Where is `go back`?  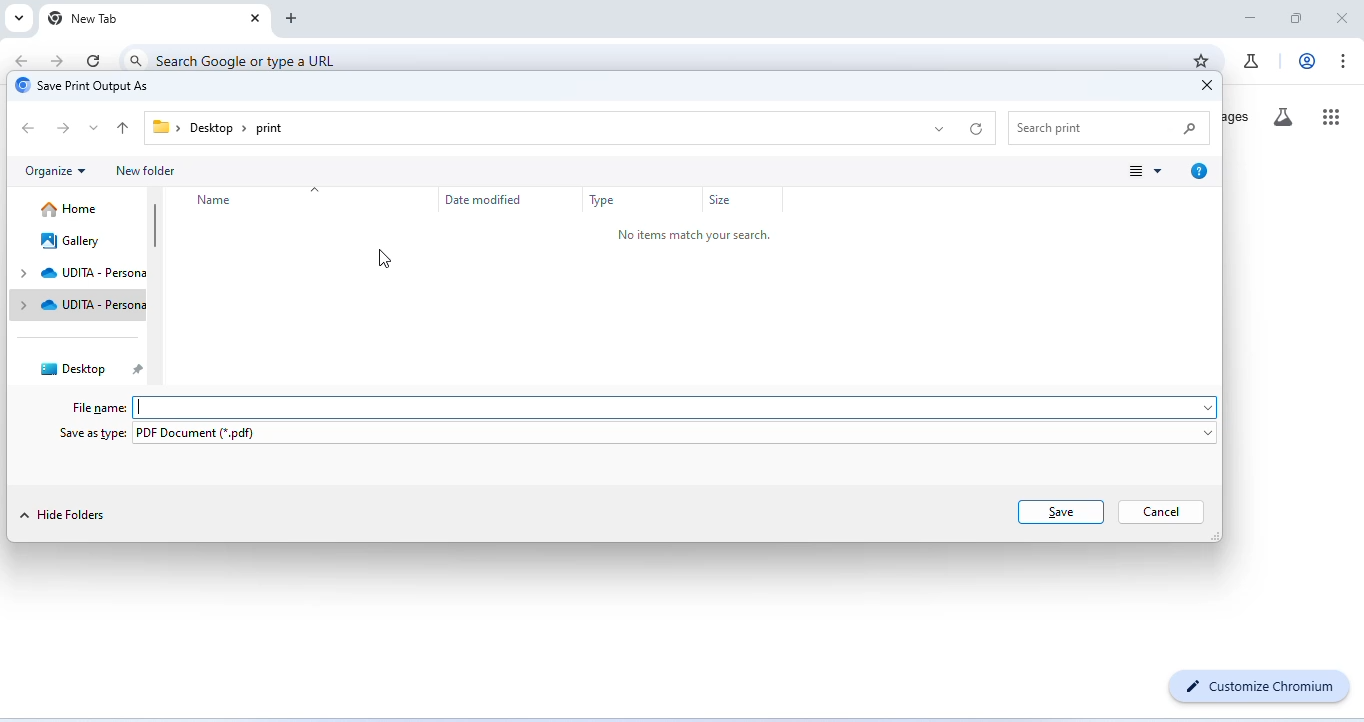 go back is located at coordinates (25, 60).